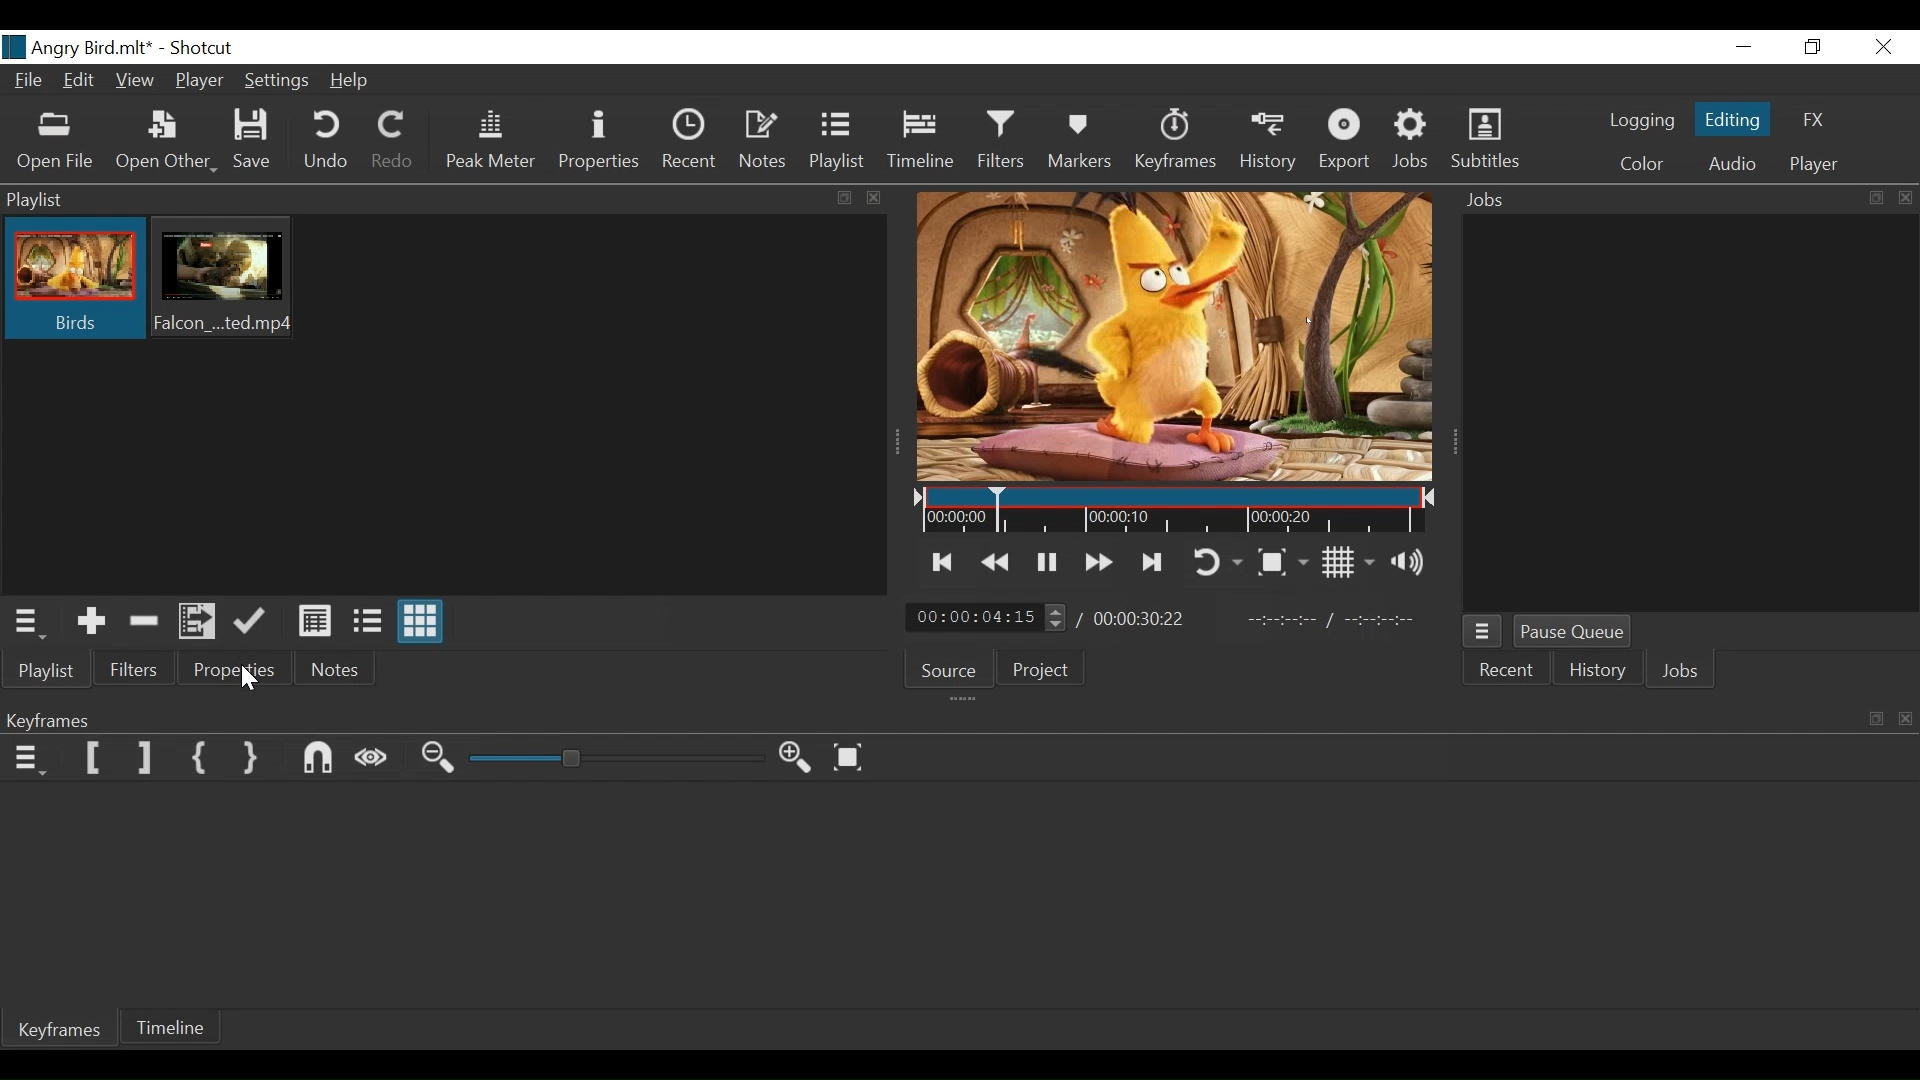 This screenshot has height=1080, width=1920. I want to click on Open File, so click(56, 141).